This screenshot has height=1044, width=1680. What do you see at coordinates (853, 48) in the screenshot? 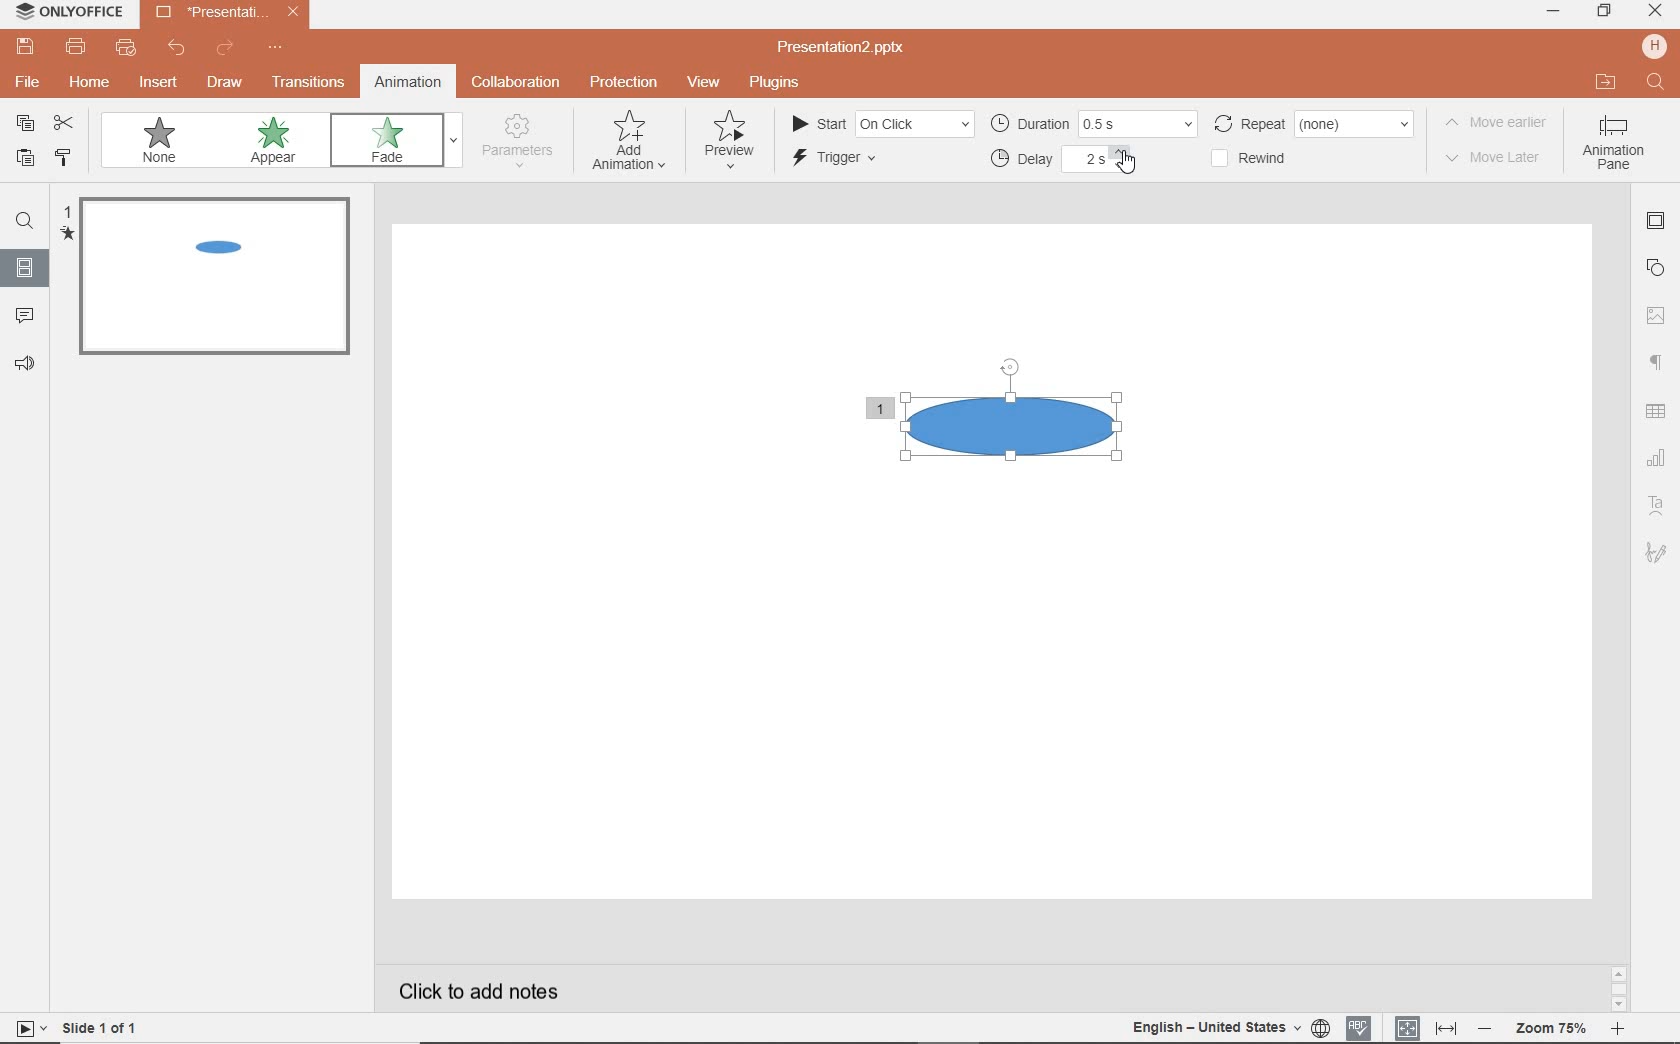
I see `Presentation2.pptx` at bounding box center [853, 48].